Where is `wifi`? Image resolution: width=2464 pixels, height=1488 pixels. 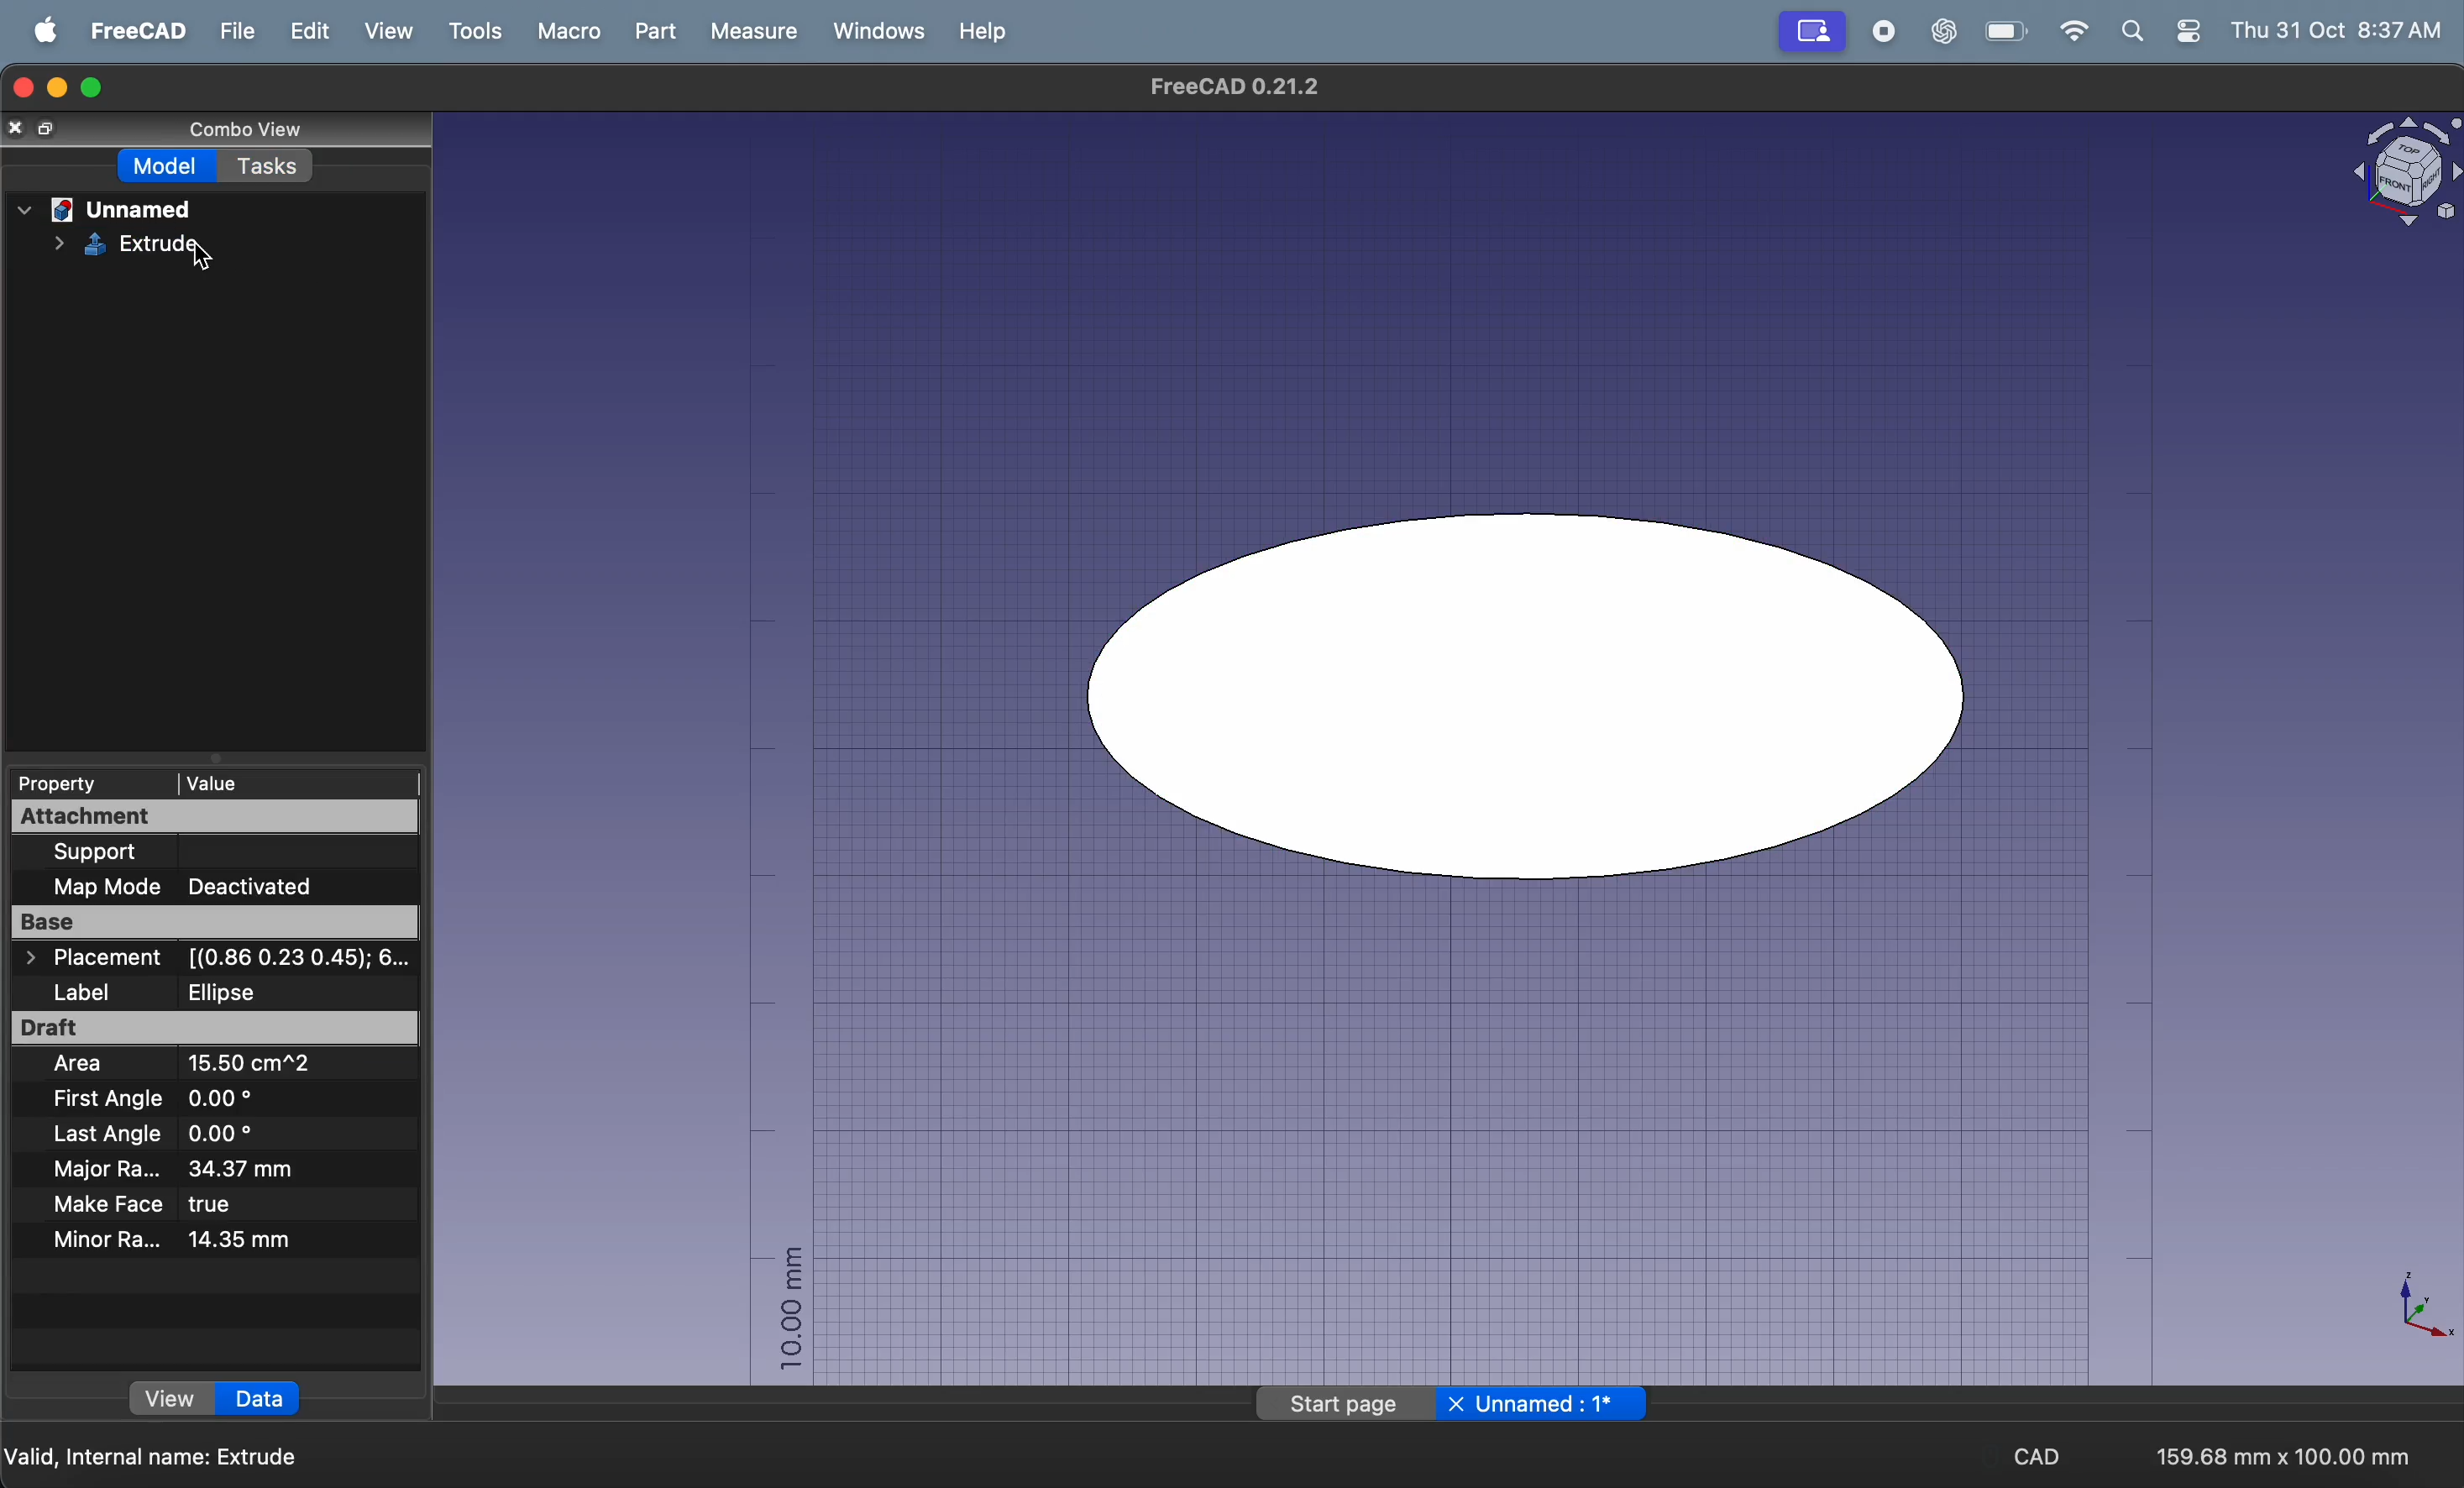 wifi is located at coordinates (2070, 31).